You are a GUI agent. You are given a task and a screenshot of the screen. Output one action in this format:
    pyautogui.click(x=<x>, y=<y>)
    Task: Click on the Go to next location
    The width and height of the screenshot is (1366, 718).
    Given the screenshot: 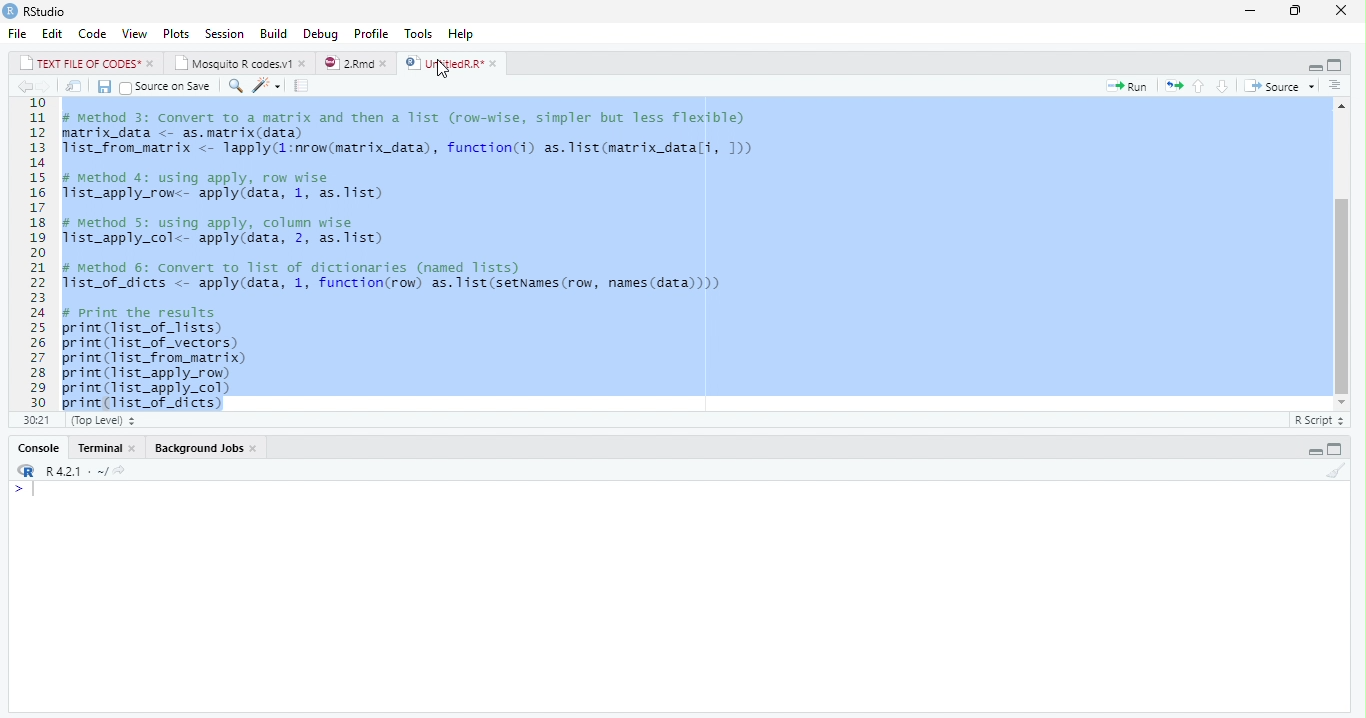 What is the action you would take?
    pyautogui.click(x=44, y=87)
    